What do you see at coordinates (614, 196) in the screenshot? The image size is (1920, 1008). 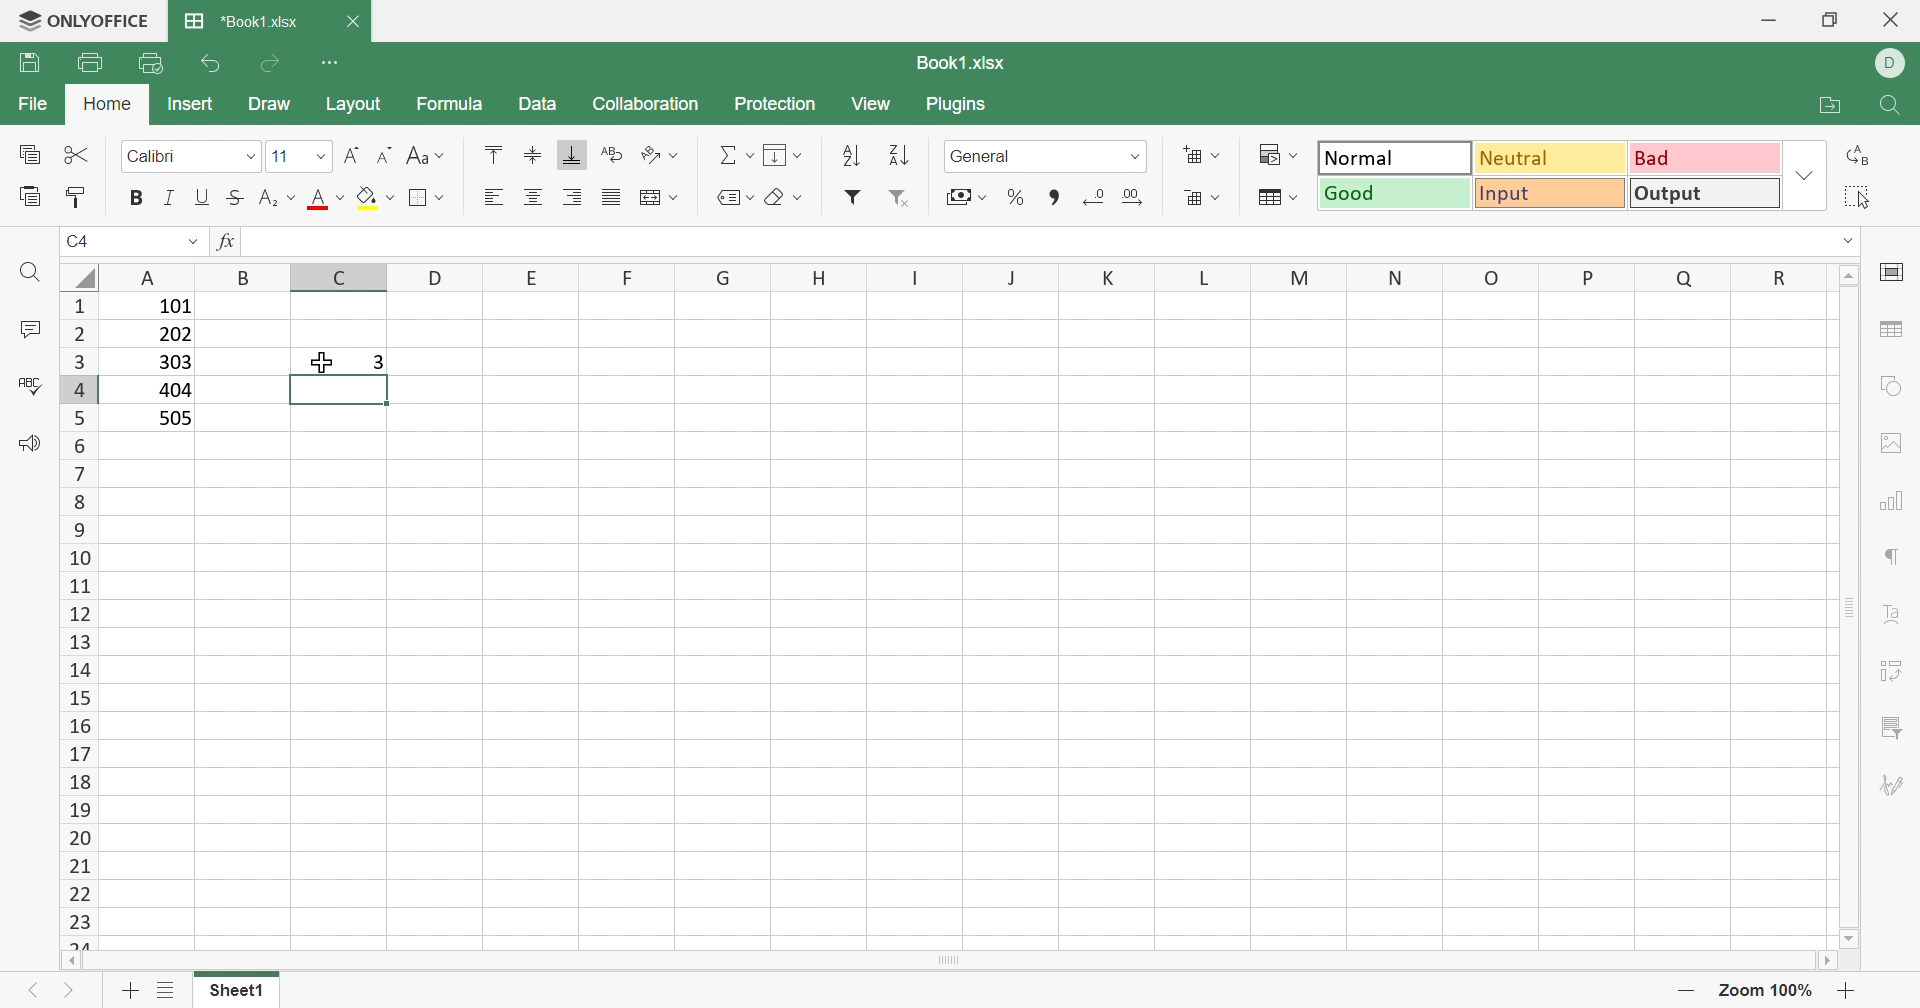 I see `Justified` at bounding box center [614, 196].